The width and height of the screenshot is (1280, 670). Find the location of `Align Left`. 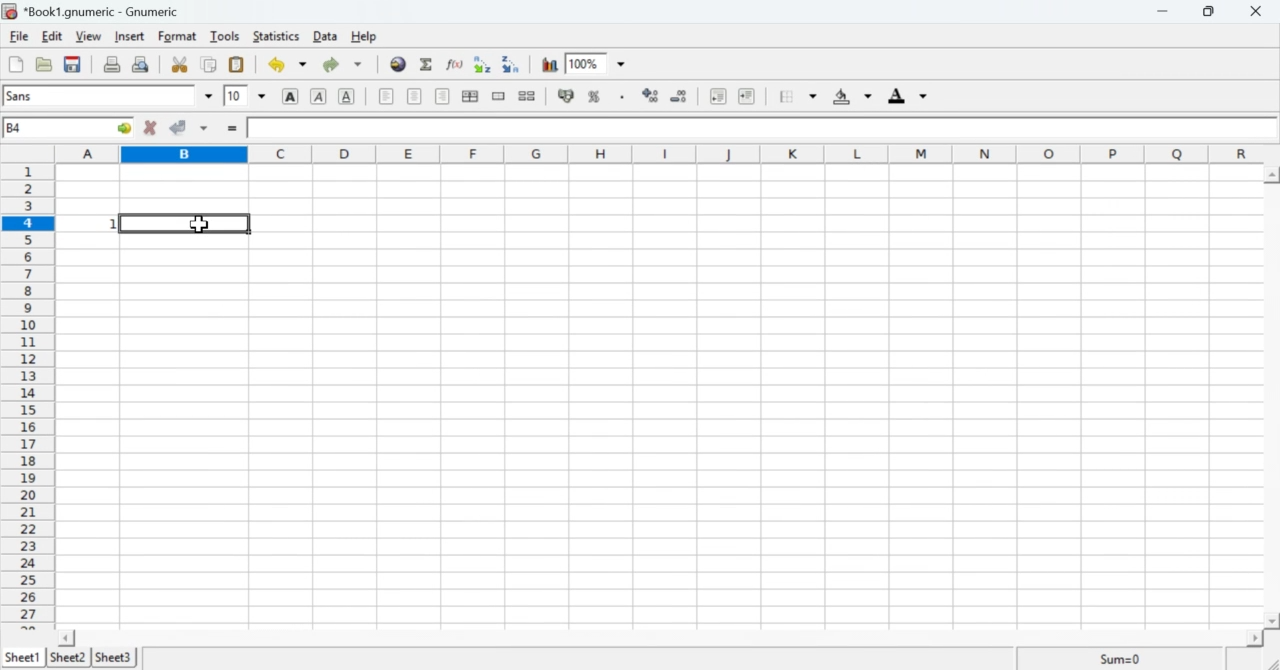

Align Left is located at coordinates (386, 97).